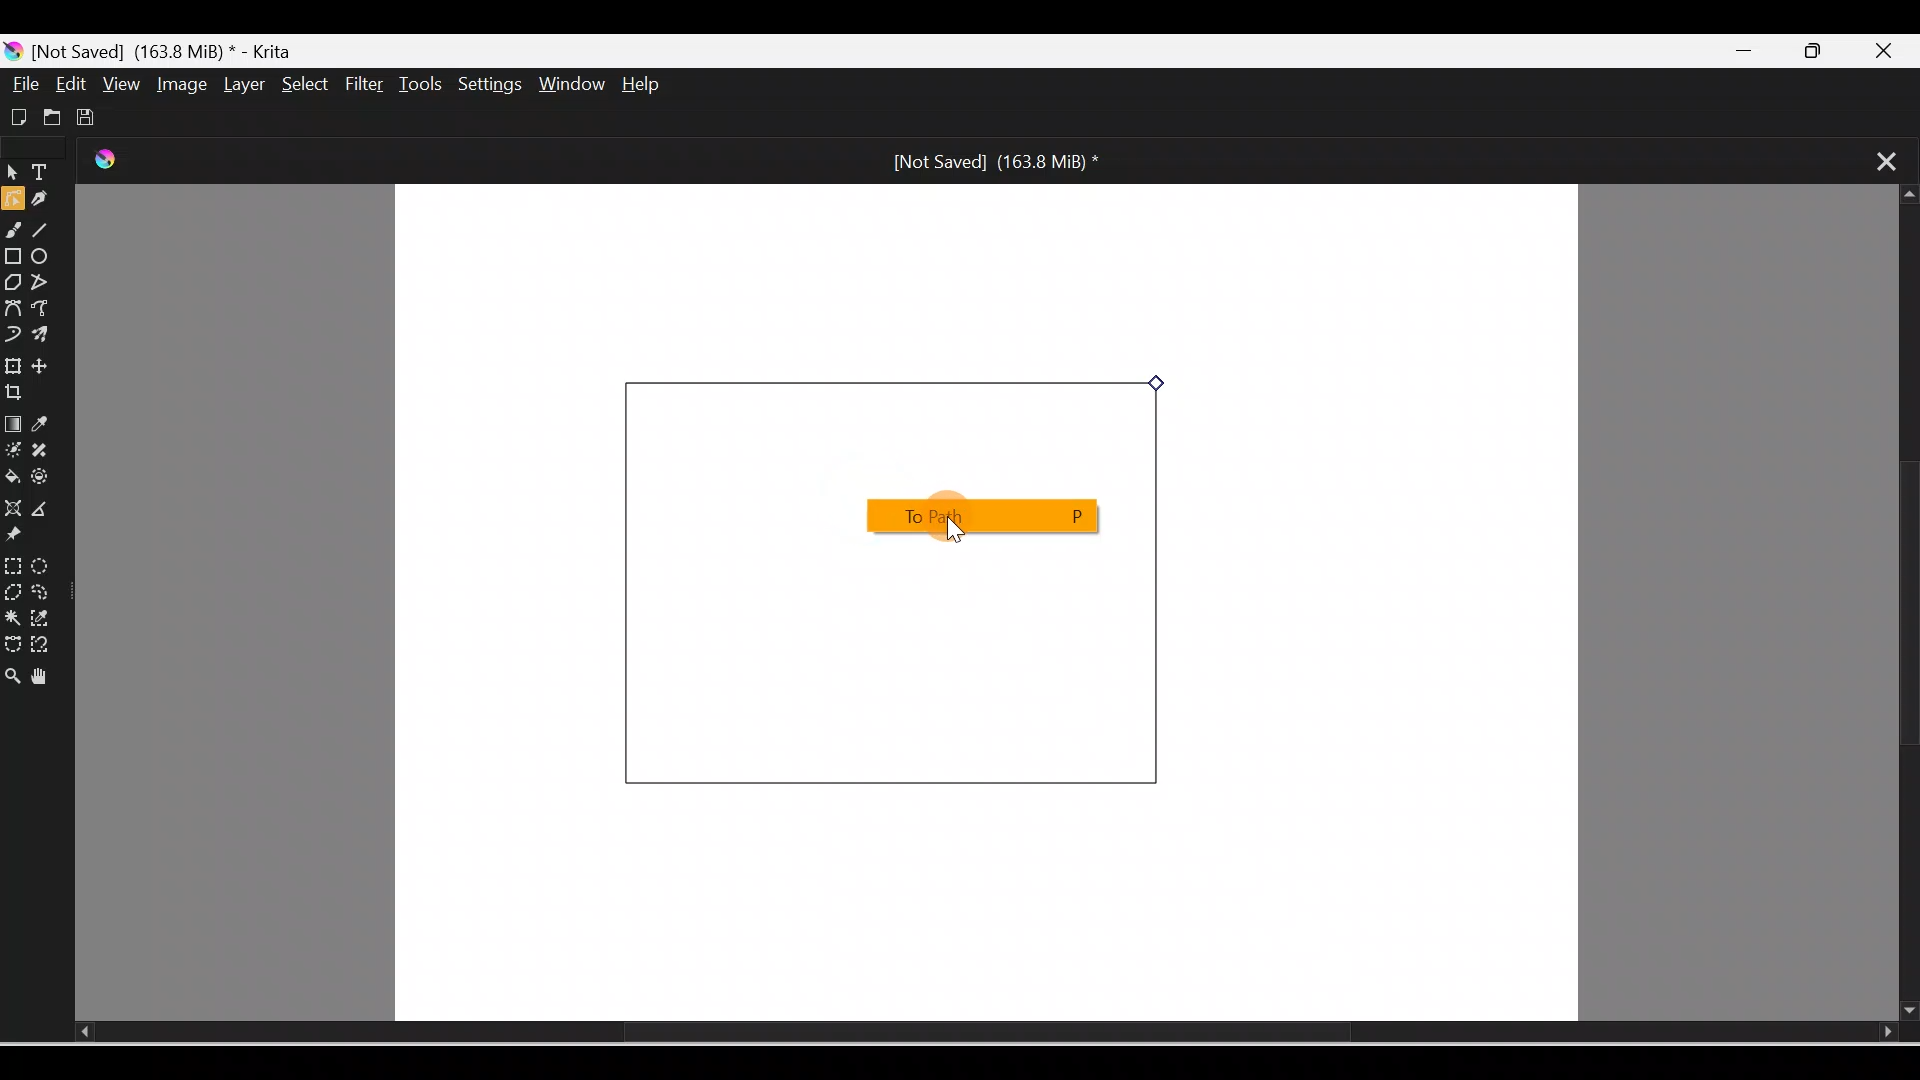 The width and height of the screenshot is (1920, 1080). Describe the element at coordinates (44, 174) in the screenshot. I see `Text tool` at that location.